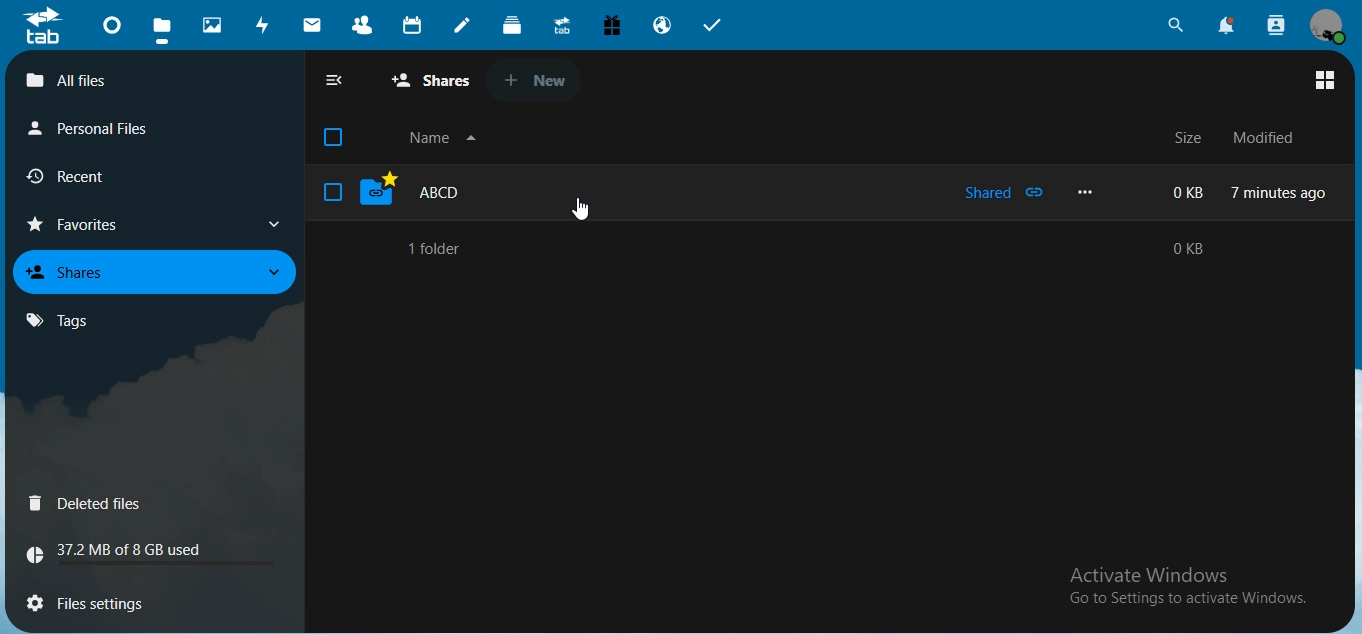  Describe the element at coordinates (312, 24) in the screenshot. I see `mail` at that location.